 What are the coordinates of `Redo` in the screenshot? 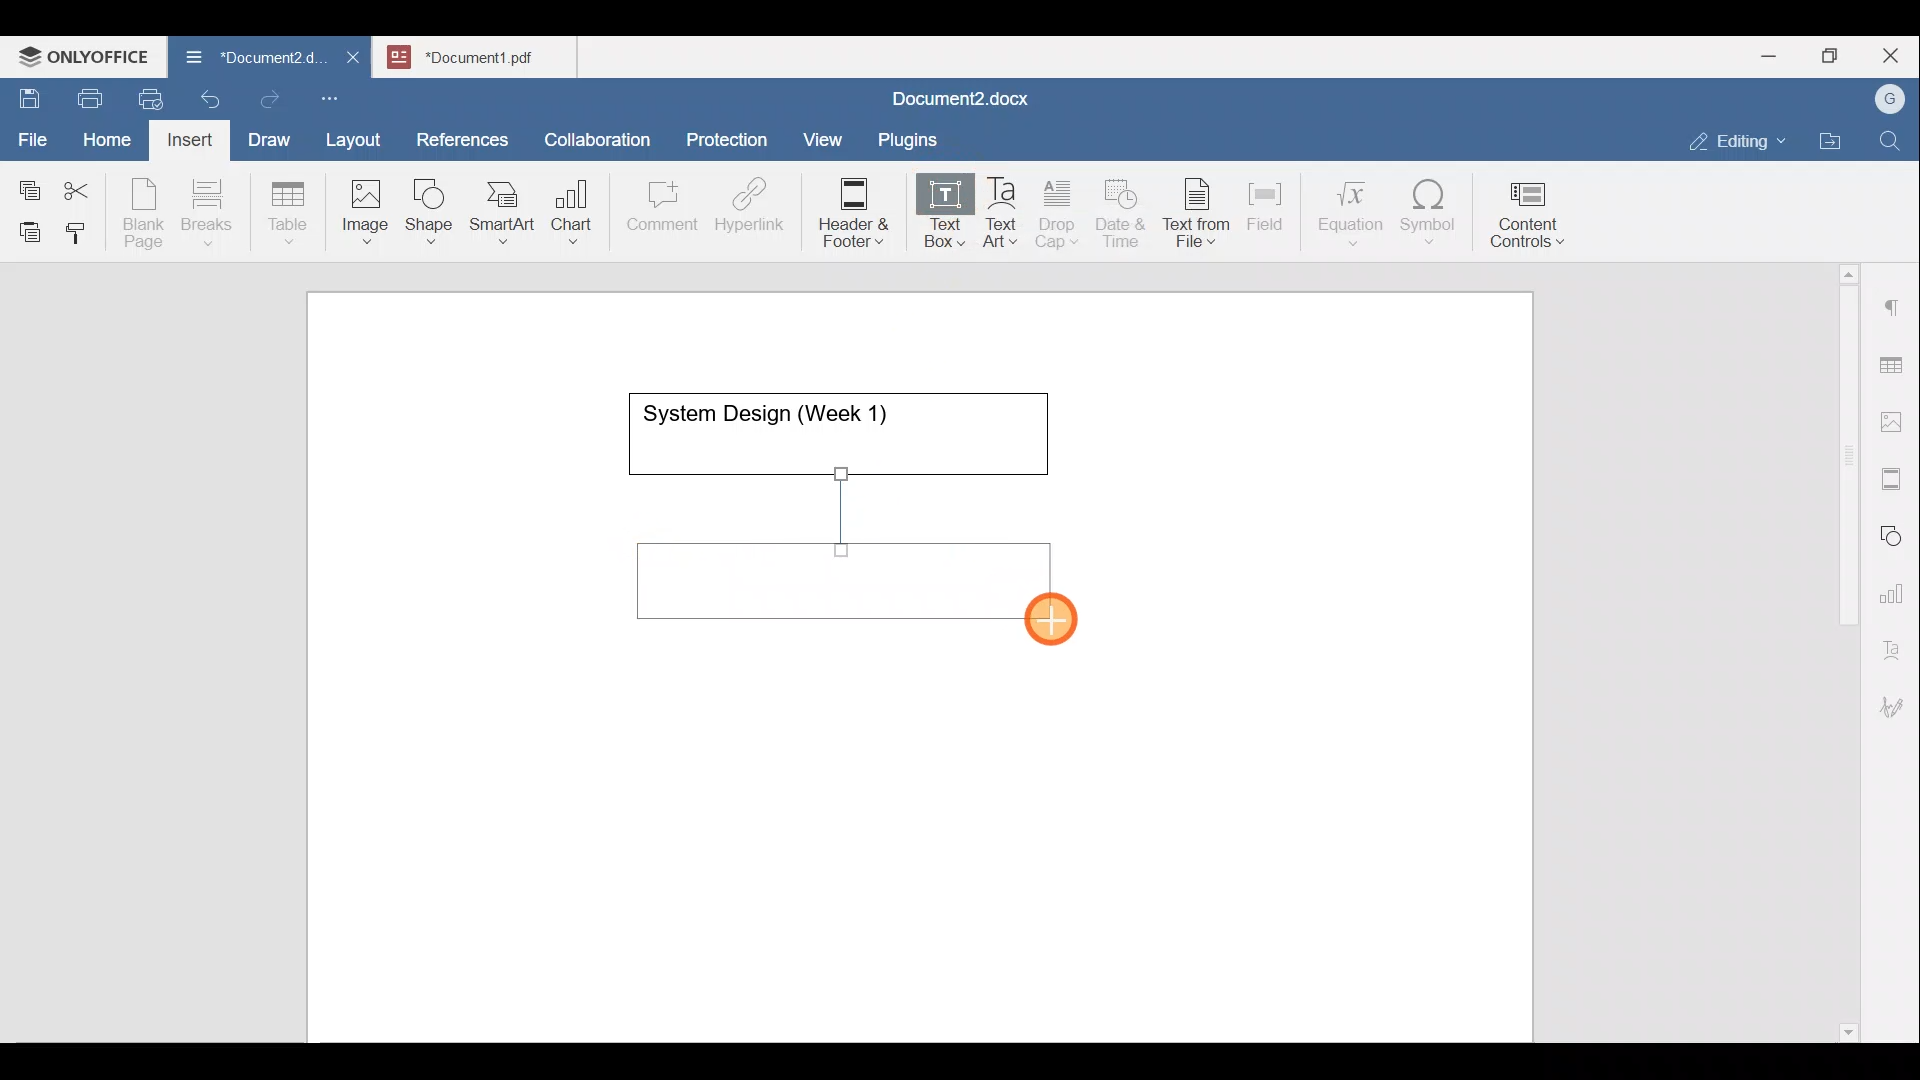 It's located at (269, 100).